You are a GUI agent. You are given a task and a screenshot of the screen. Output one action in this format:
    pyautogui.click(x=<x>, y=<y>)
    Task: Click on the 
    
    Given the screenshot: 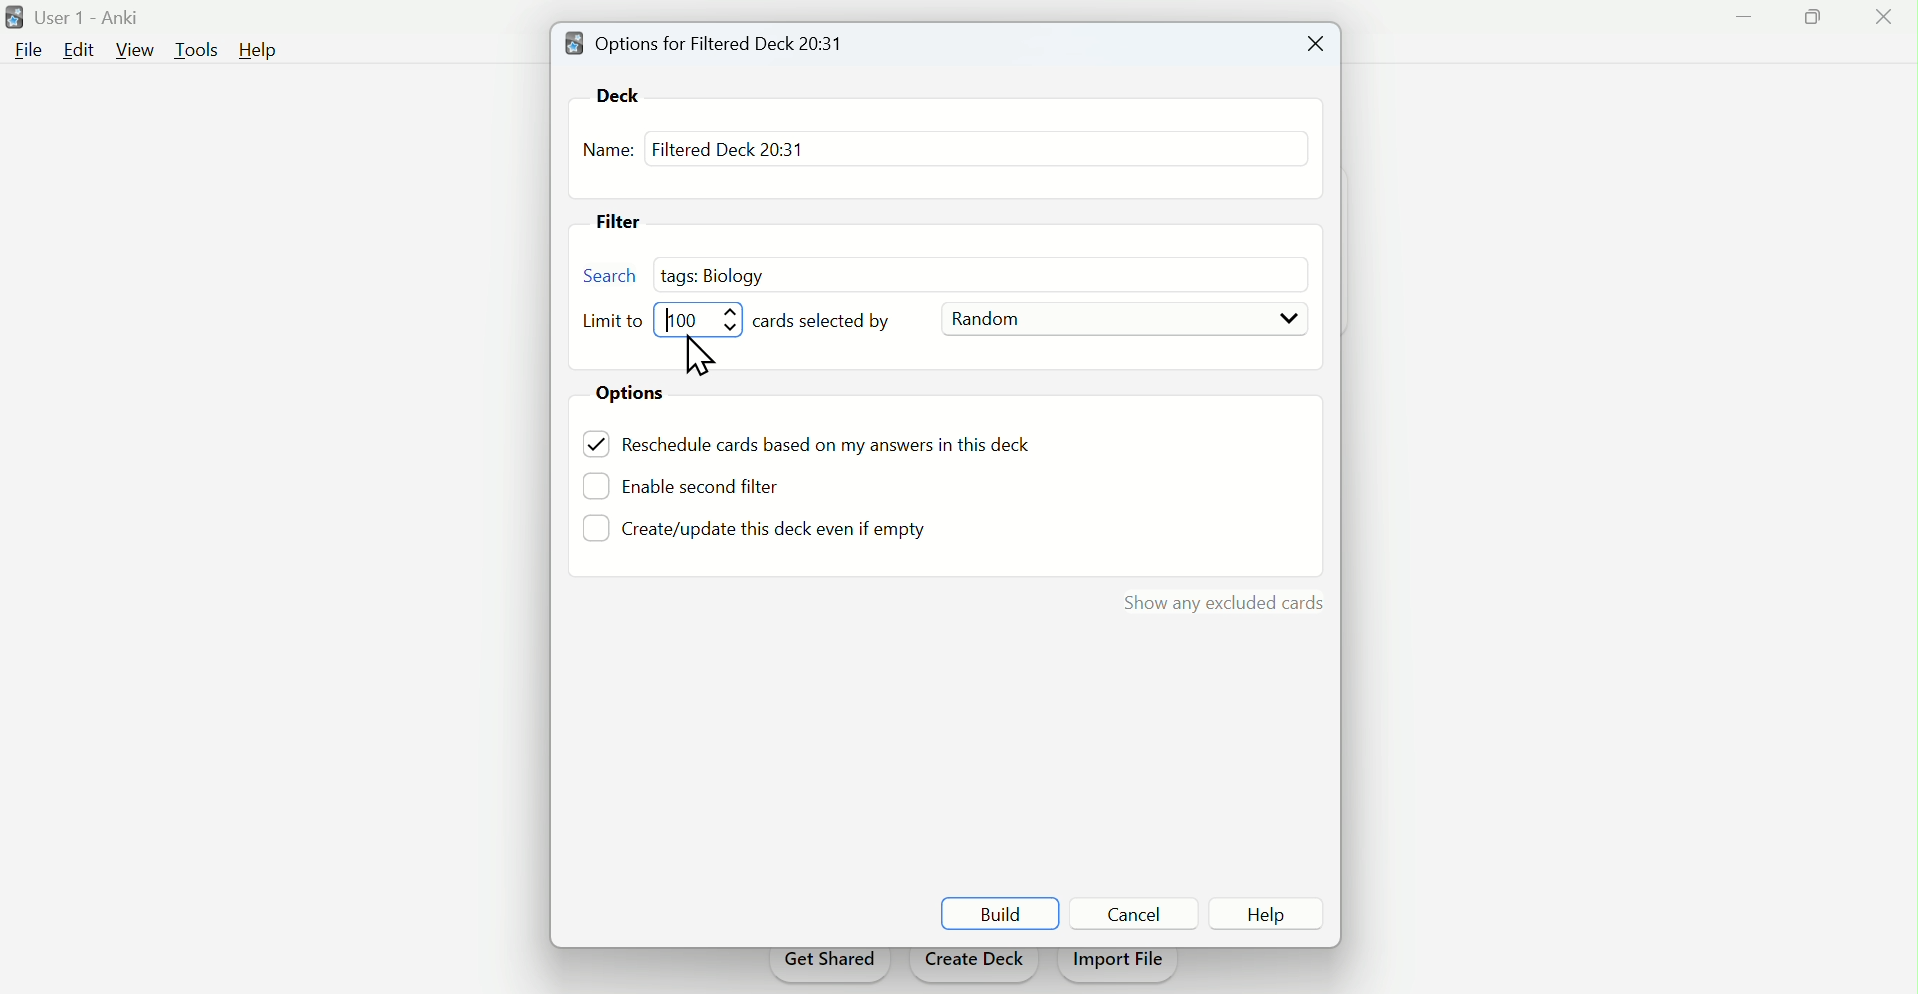 What is the action you would take?
    pyautogui.click(x=1283, y=916)
    